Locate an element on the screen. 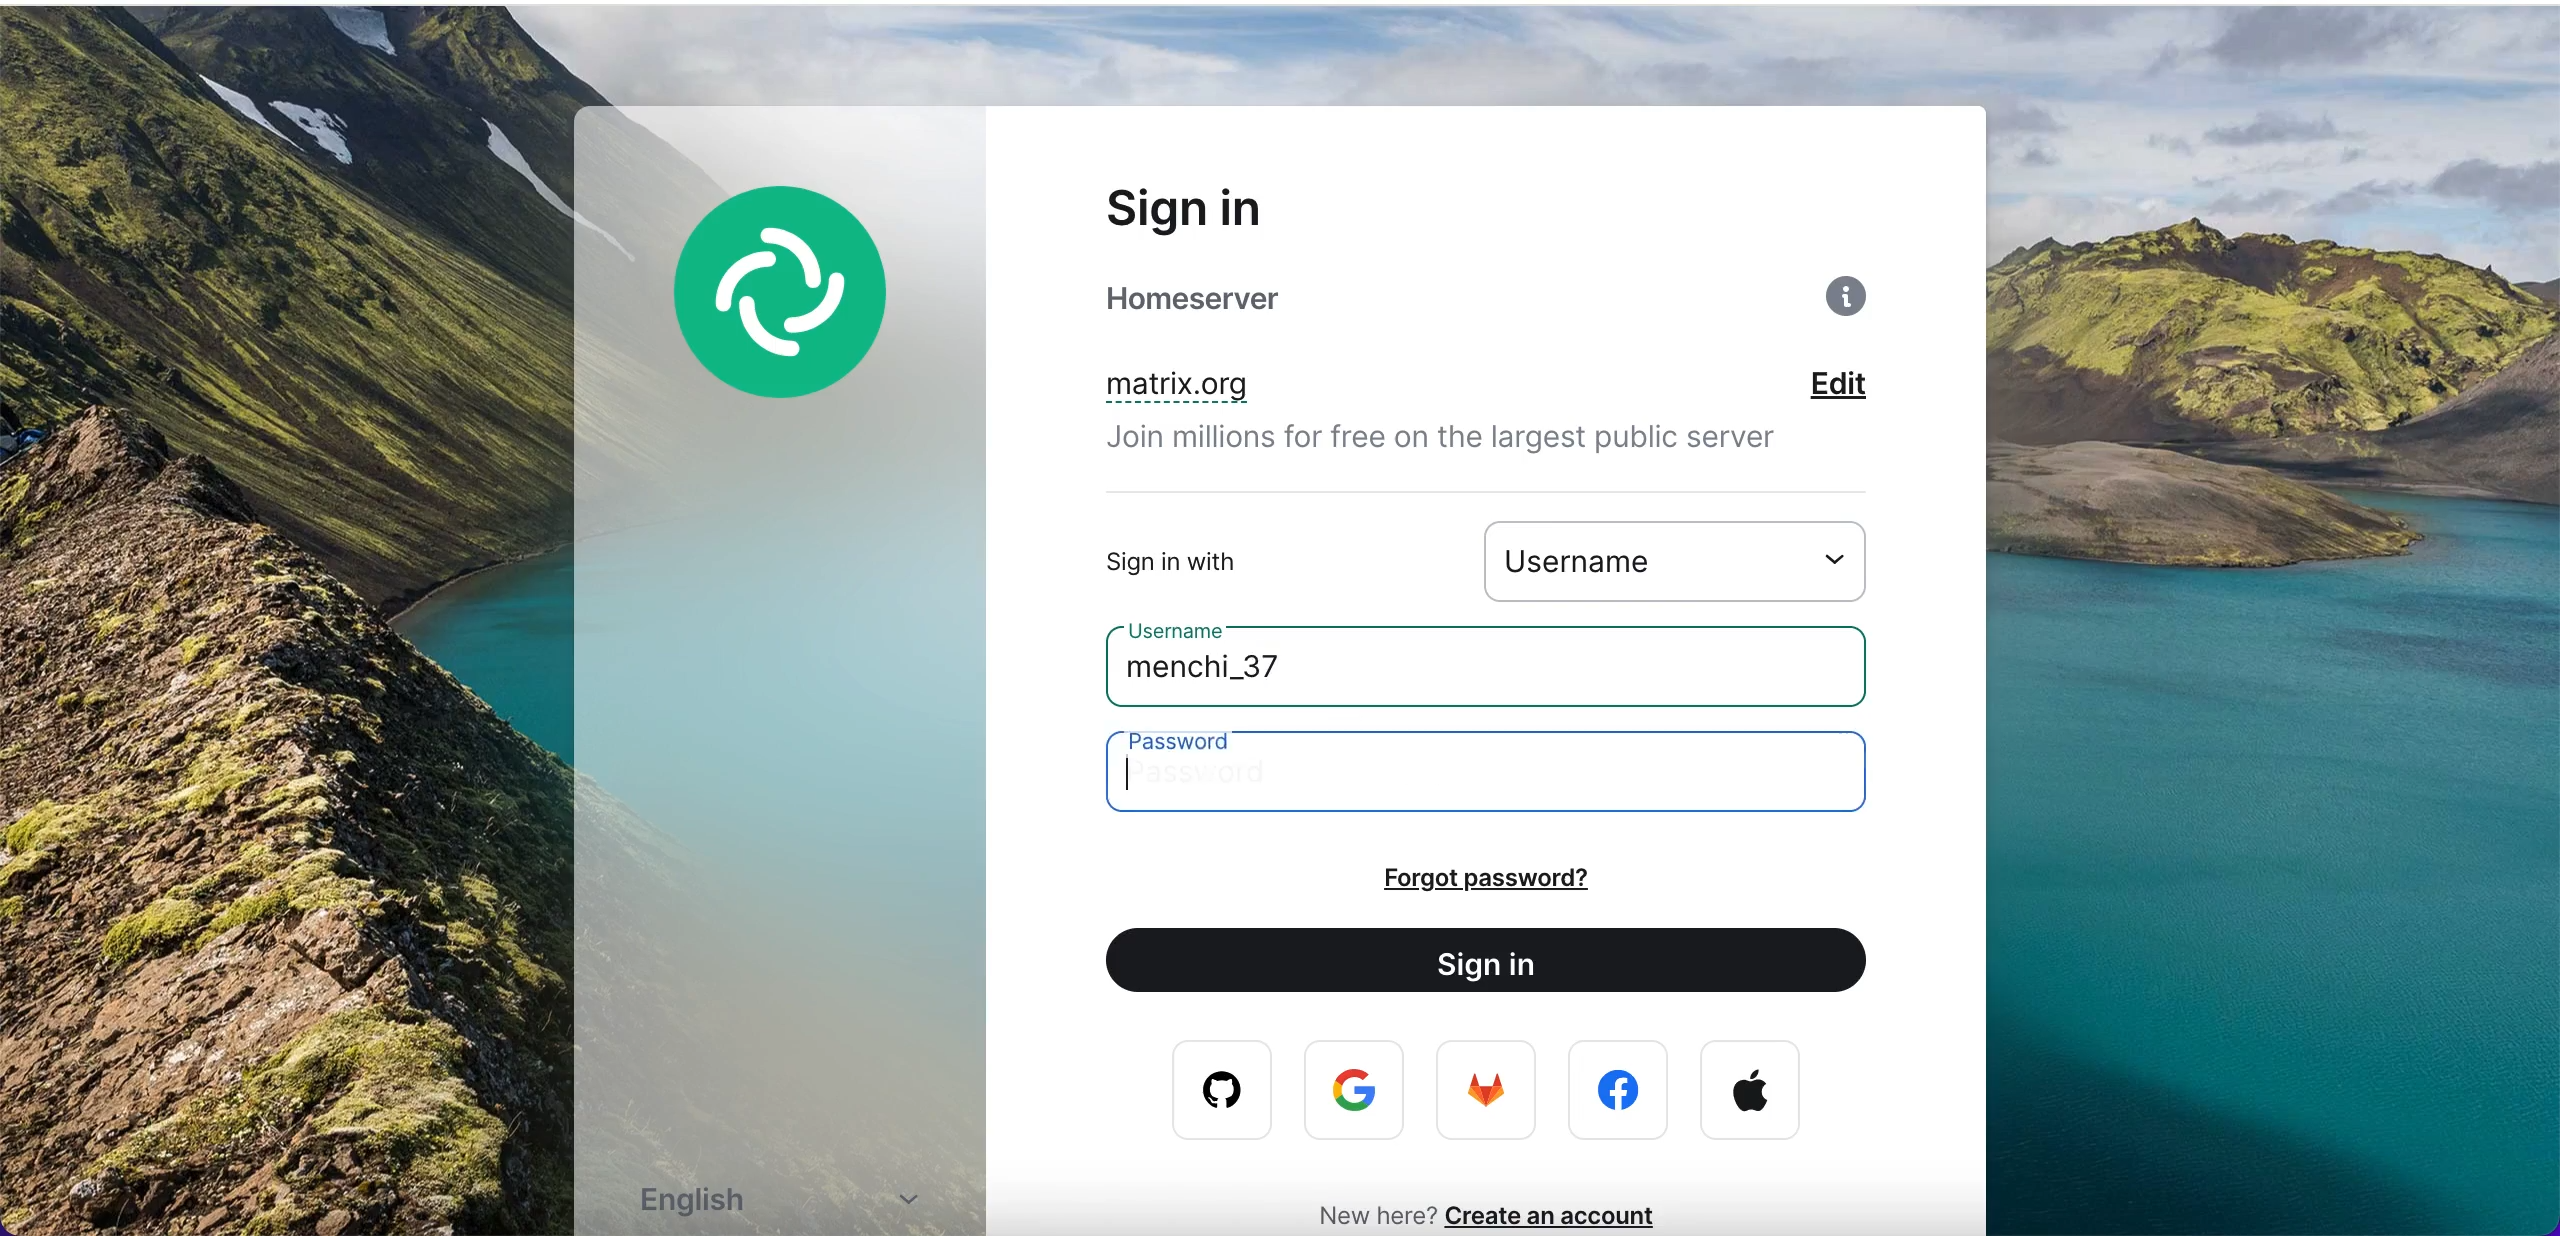 The height and width of the screenshot is (1236, 2560). apple logo is located at coordinates (1751, 1091).